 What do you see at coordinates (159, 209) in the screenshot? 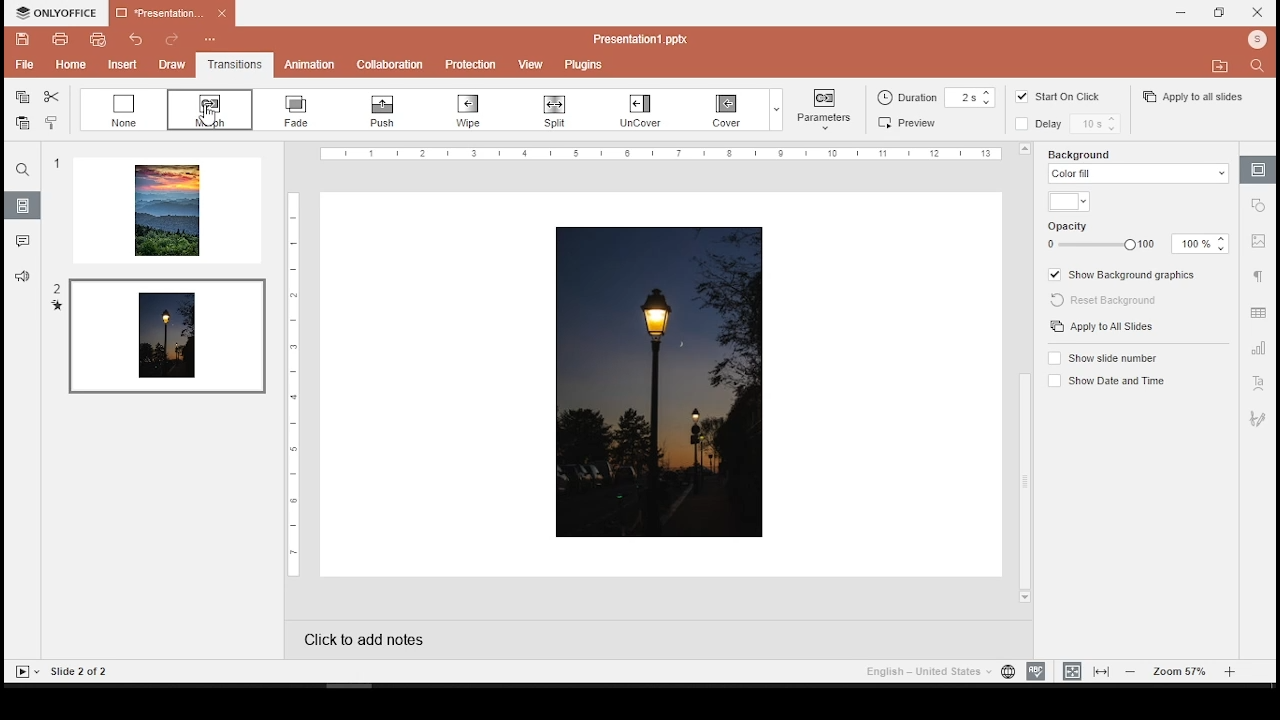
I see `slide 1` at bounding box center [159, 209].